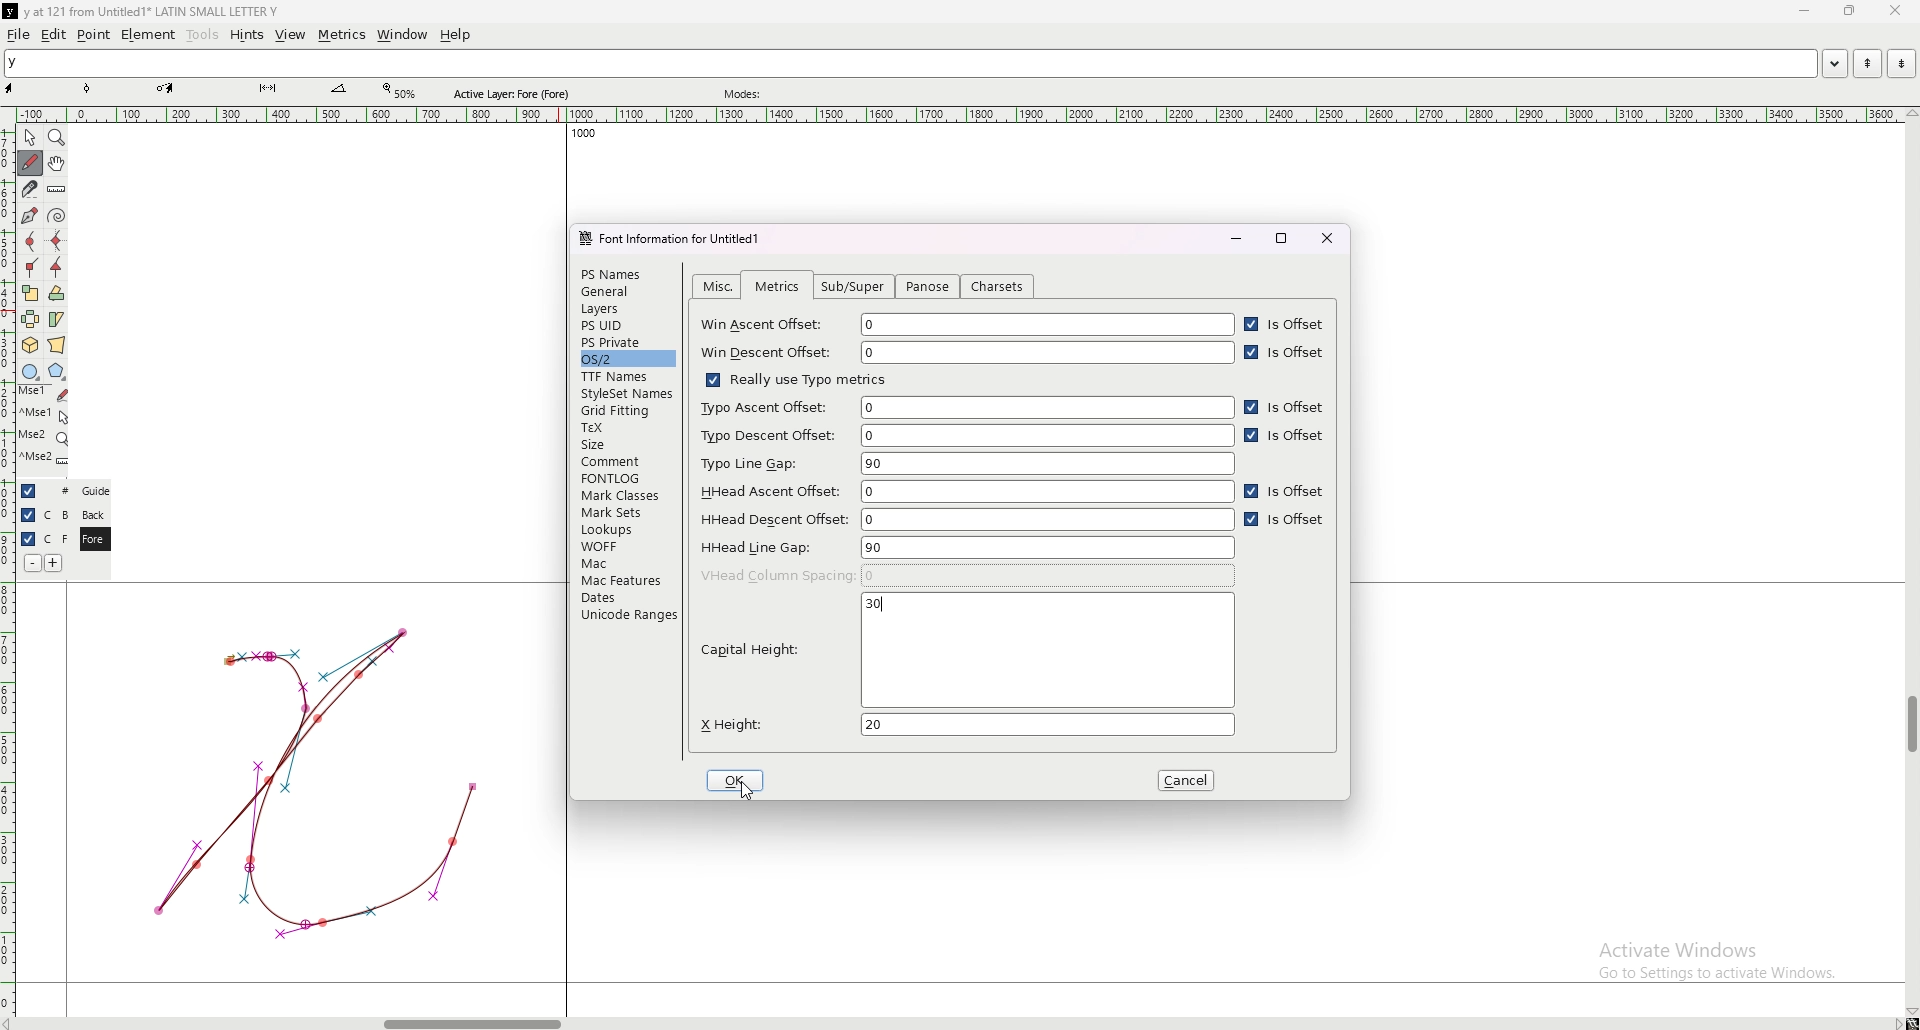 This screenshot has width=1920, height=1030. Describe the element at coordinates (203, 35) in the screenshot. I see `tools` at that location.